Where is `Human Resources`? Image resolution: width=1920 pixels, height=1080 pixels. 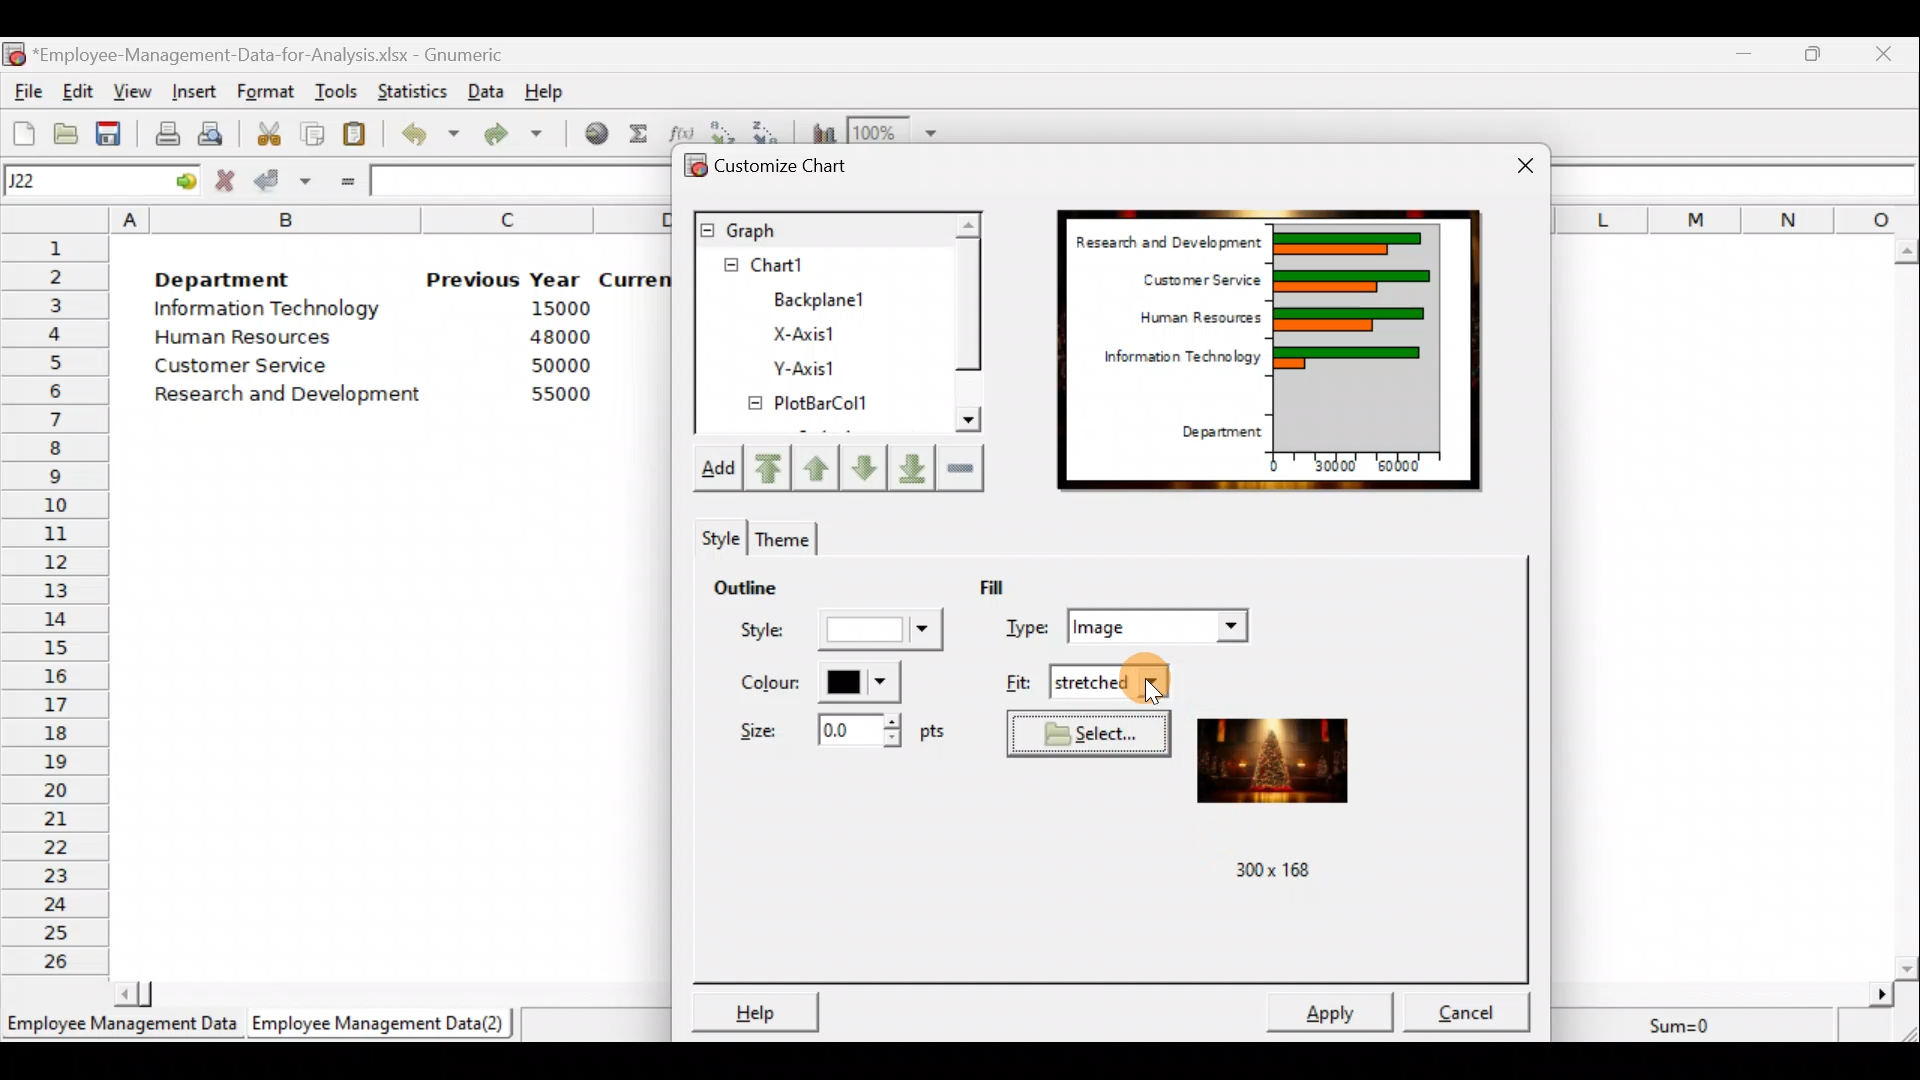
Human Resources is located at coordinates (258, 339).